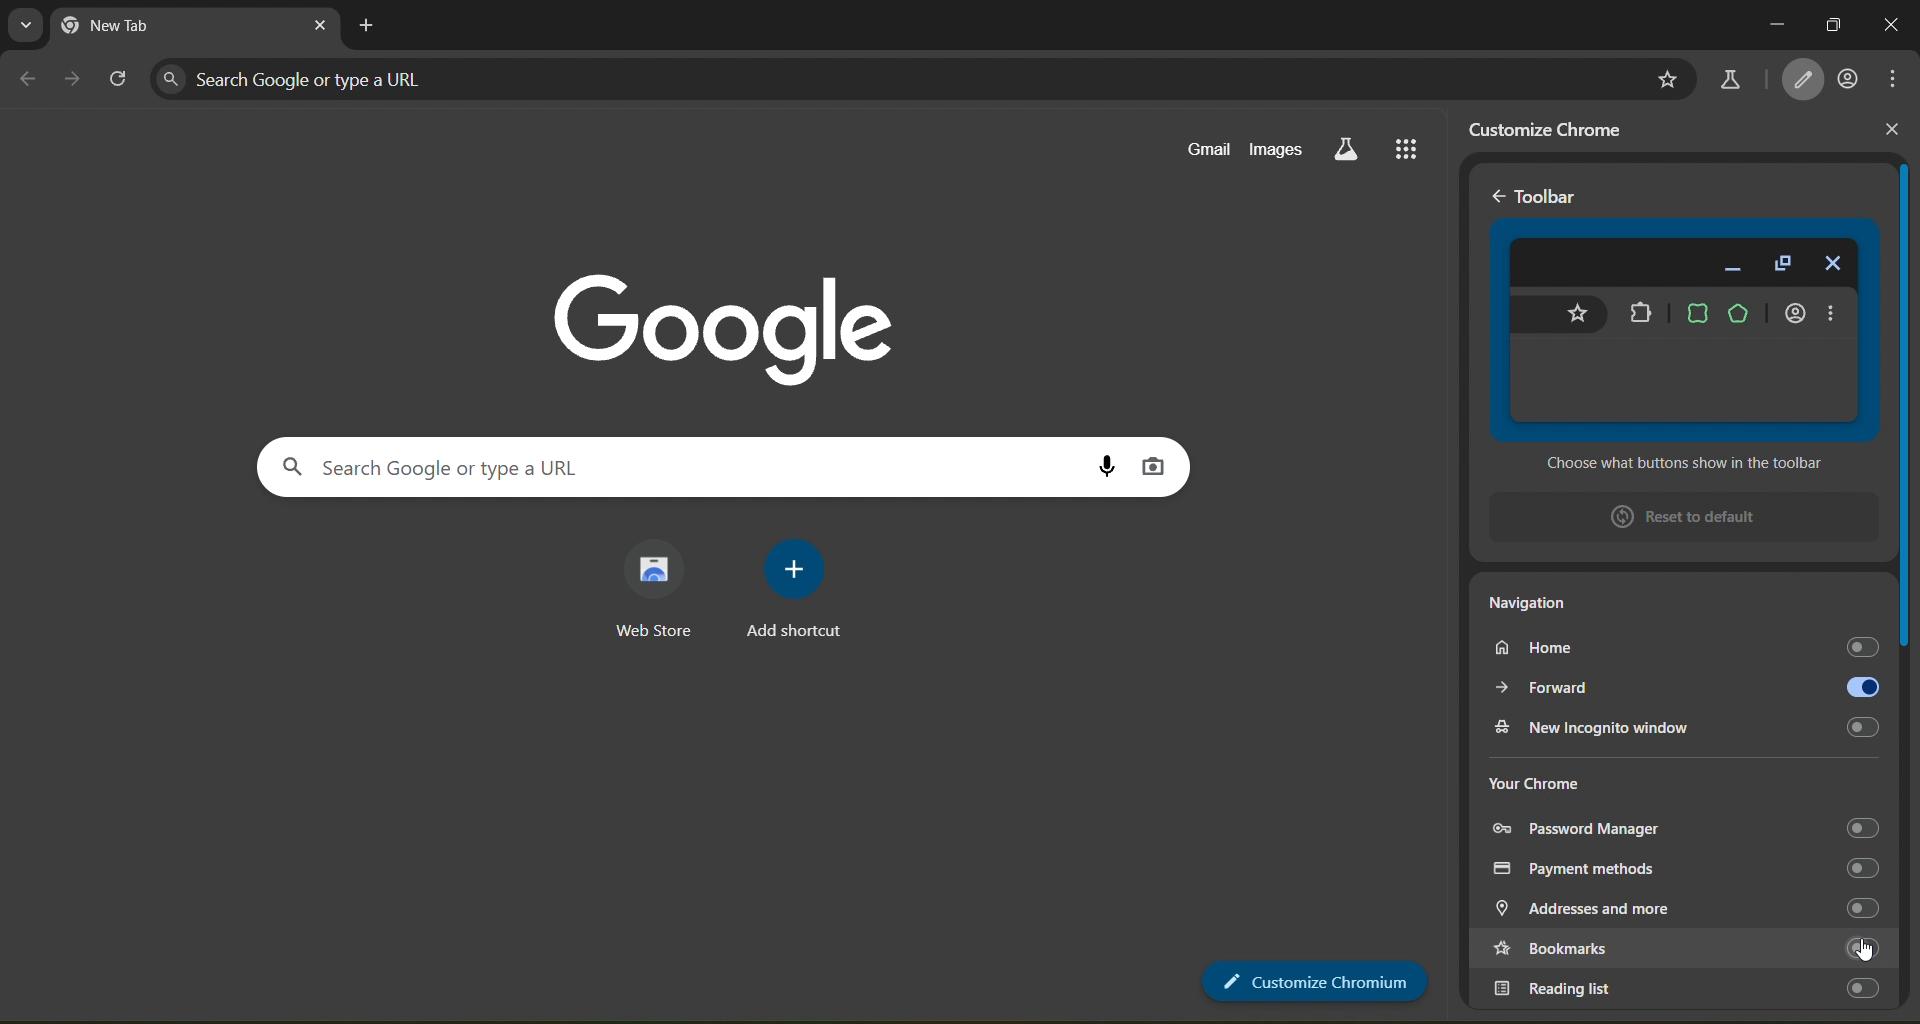 The image size is (1920, 1024). I want to click on Google, so click(715, 313).